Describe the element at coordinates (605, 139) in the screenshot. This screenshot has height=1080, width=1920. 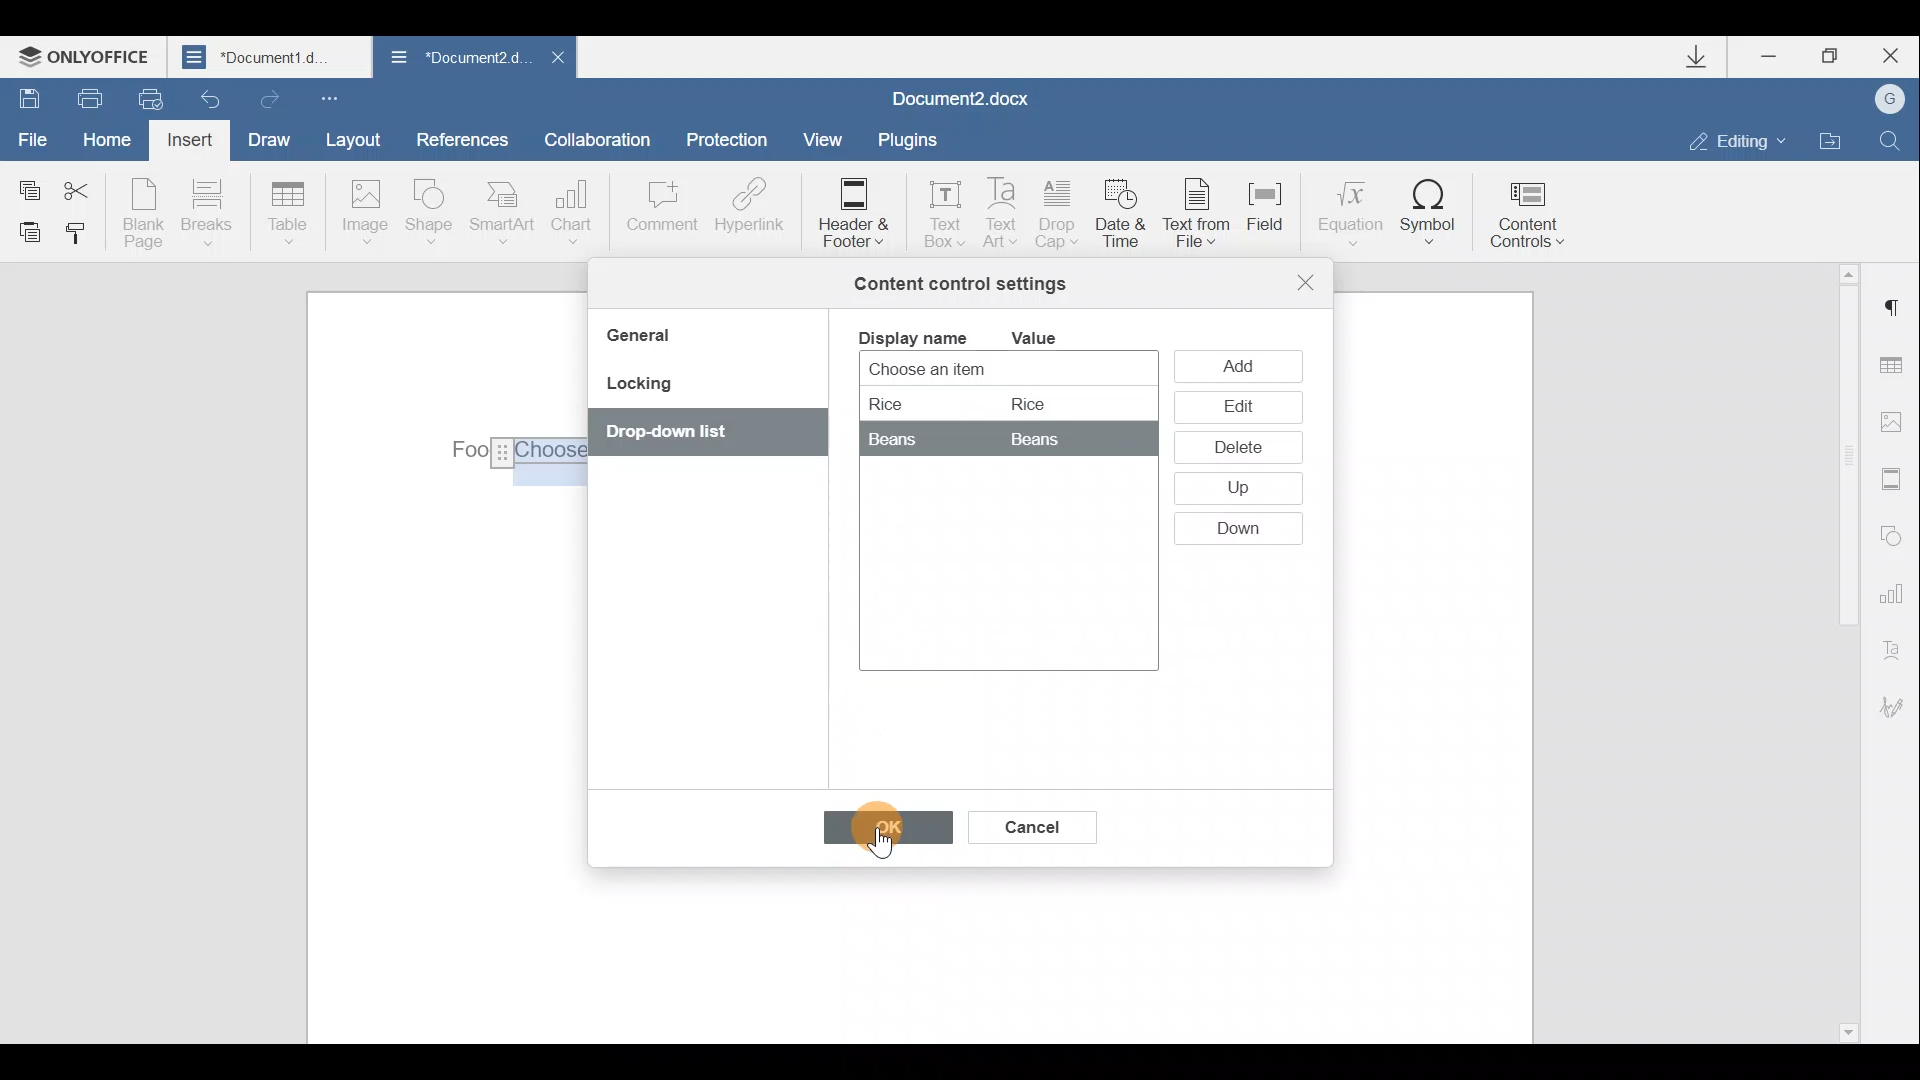
I see `Collaboration` at that location.